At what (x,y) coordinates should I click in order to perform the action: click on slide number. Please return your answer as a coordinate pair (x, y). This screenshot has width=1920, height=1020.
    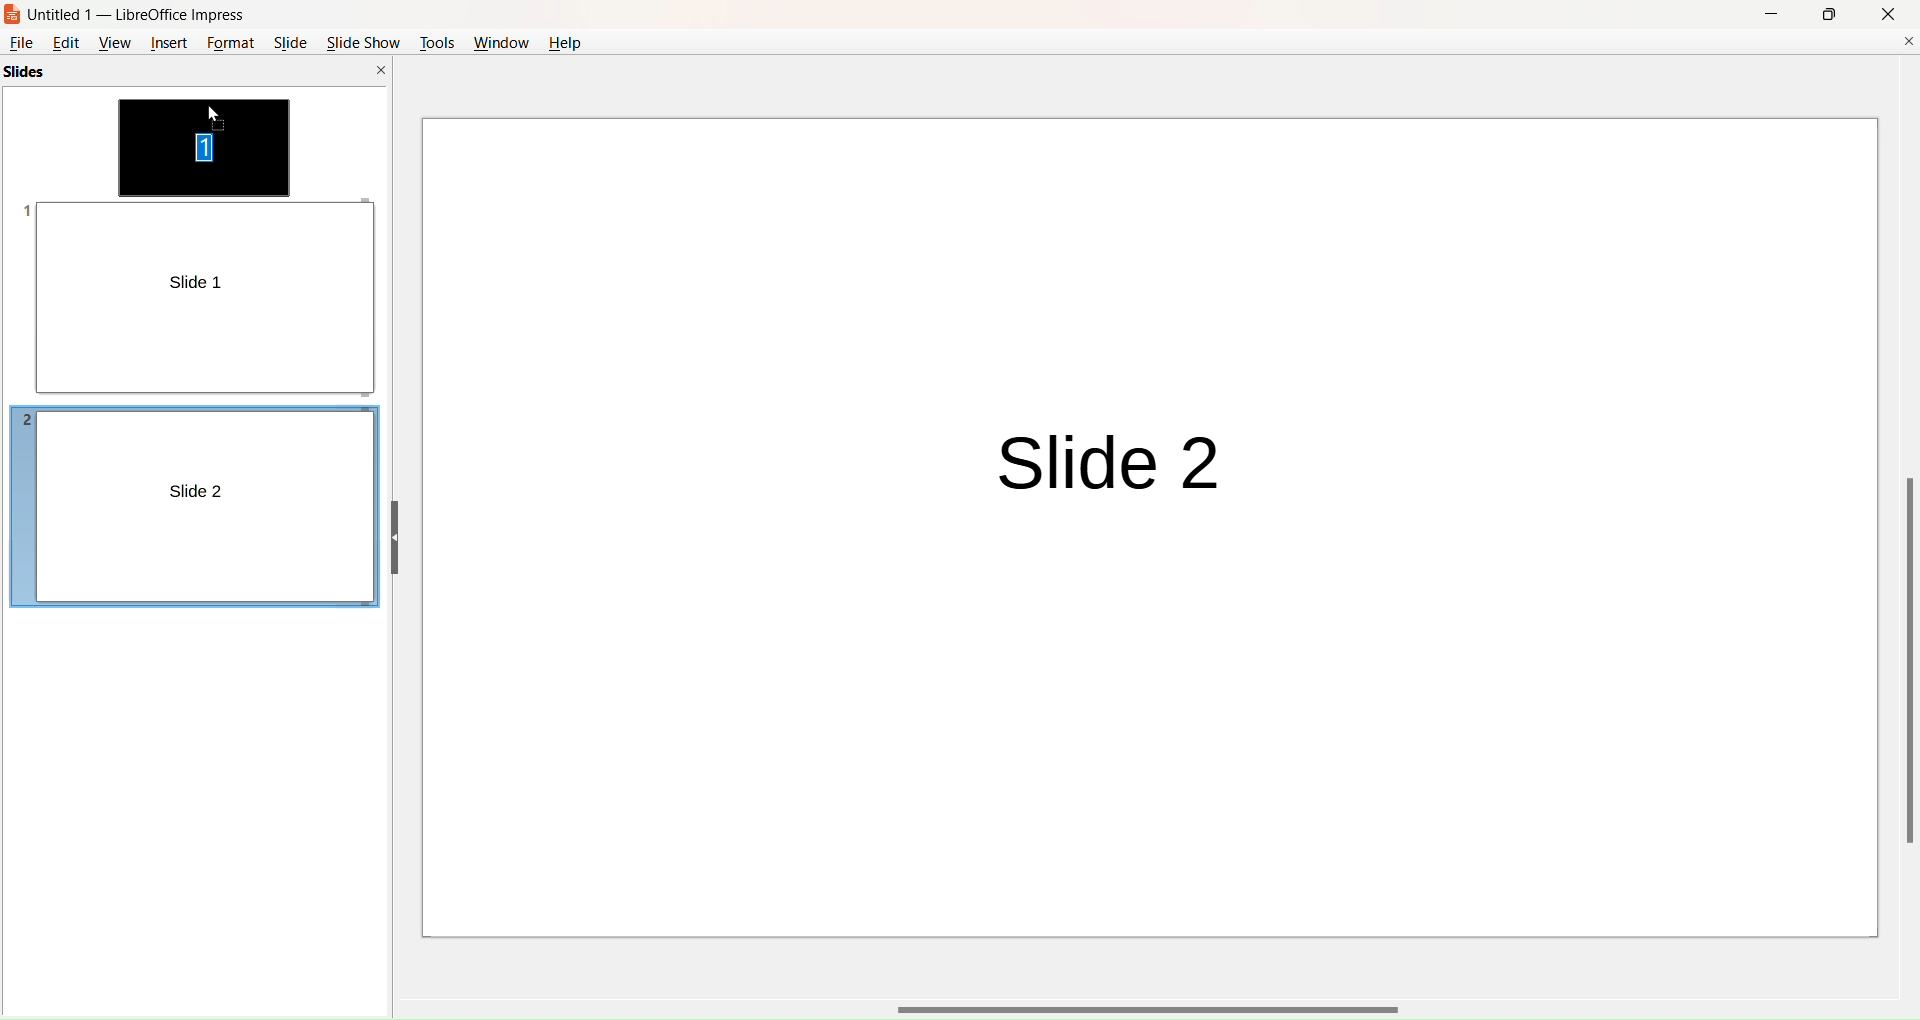
    Looking at the image, I should click on (25, 216).